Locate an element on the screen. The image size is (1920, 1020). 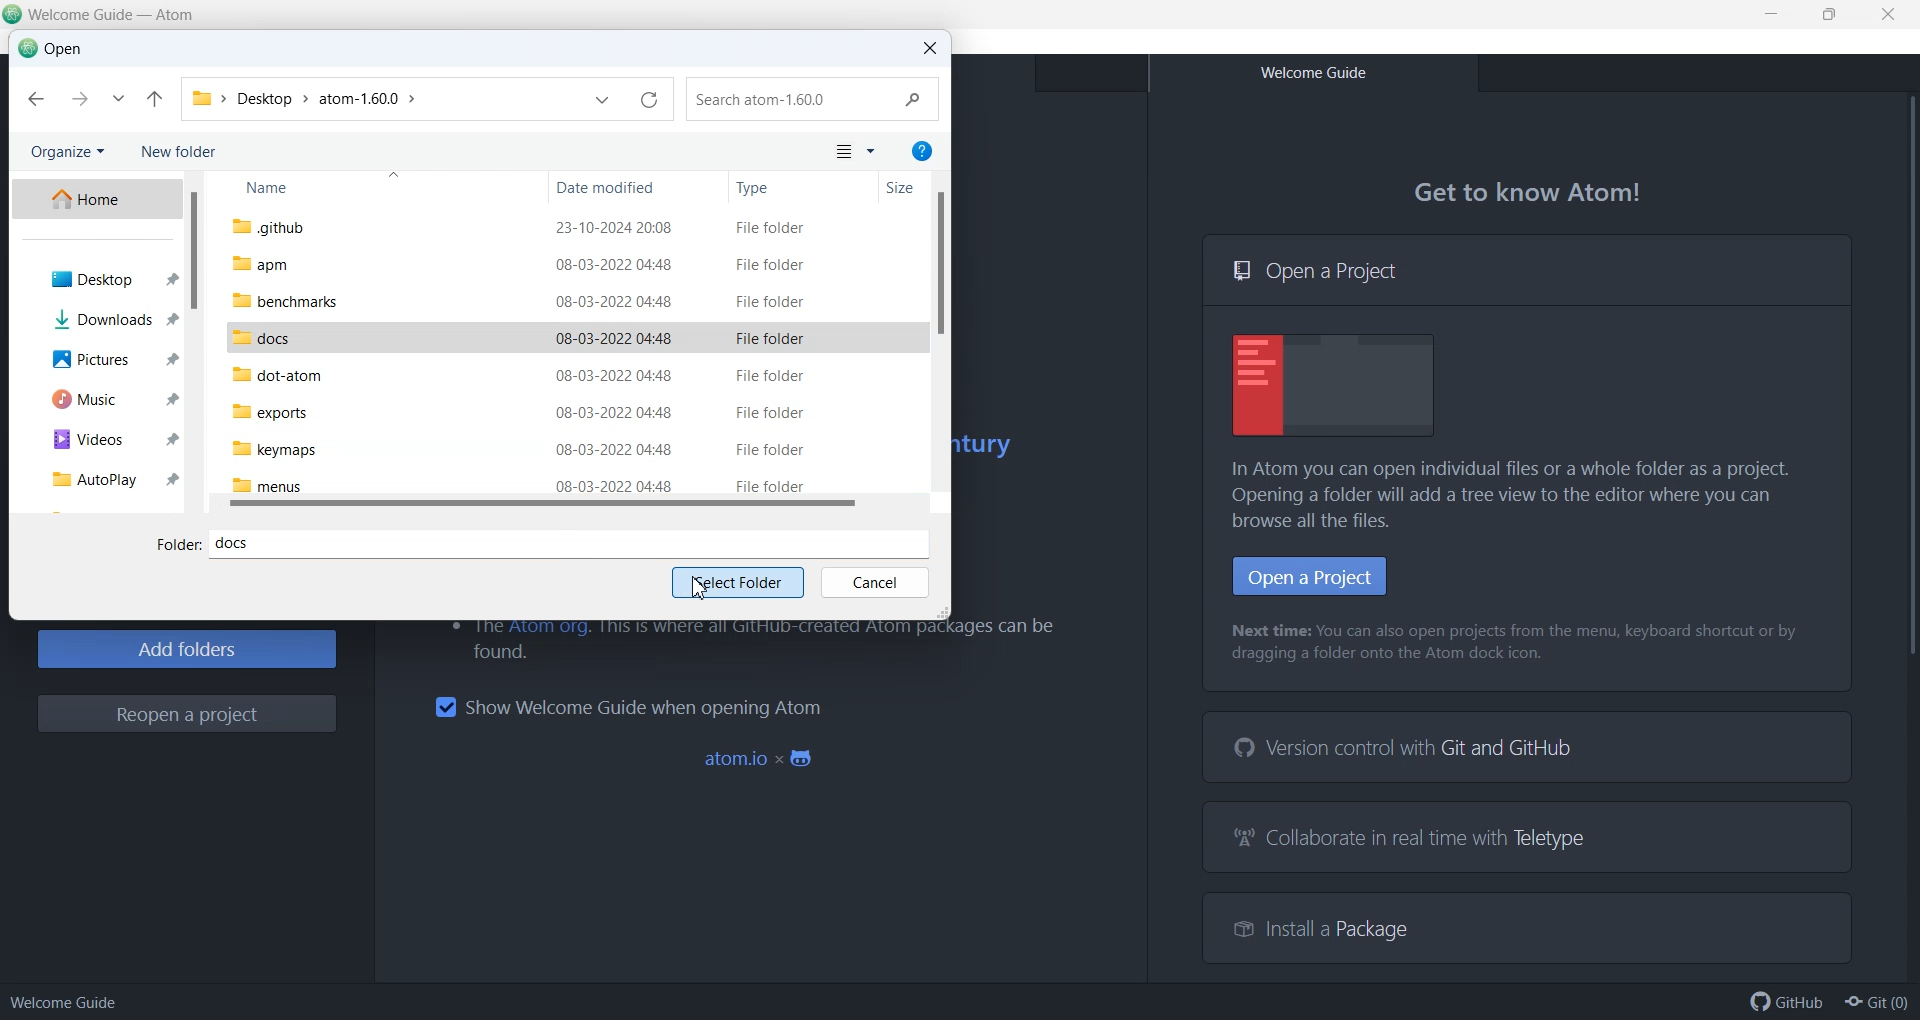
Up to atom-1.60.0 file is located at coordinates (155, 100).